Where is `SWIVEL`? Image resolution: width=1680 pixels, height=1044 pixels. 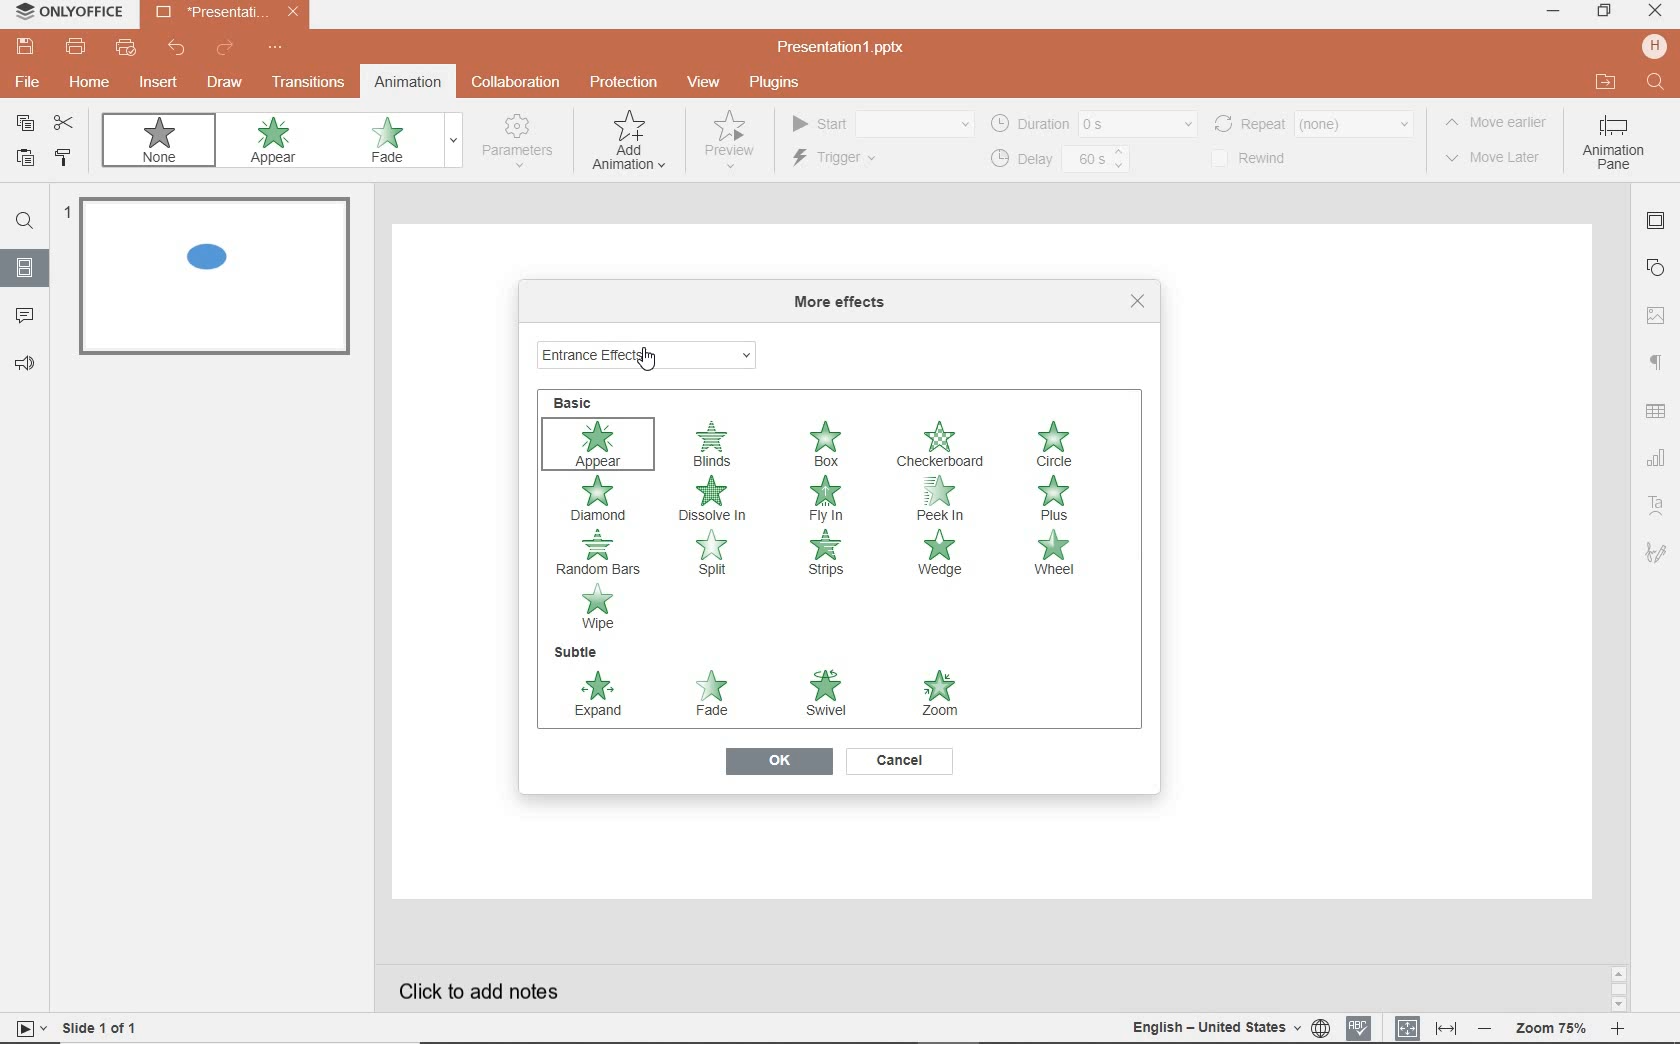 SWIVEL is located at coordinates (826, 694).